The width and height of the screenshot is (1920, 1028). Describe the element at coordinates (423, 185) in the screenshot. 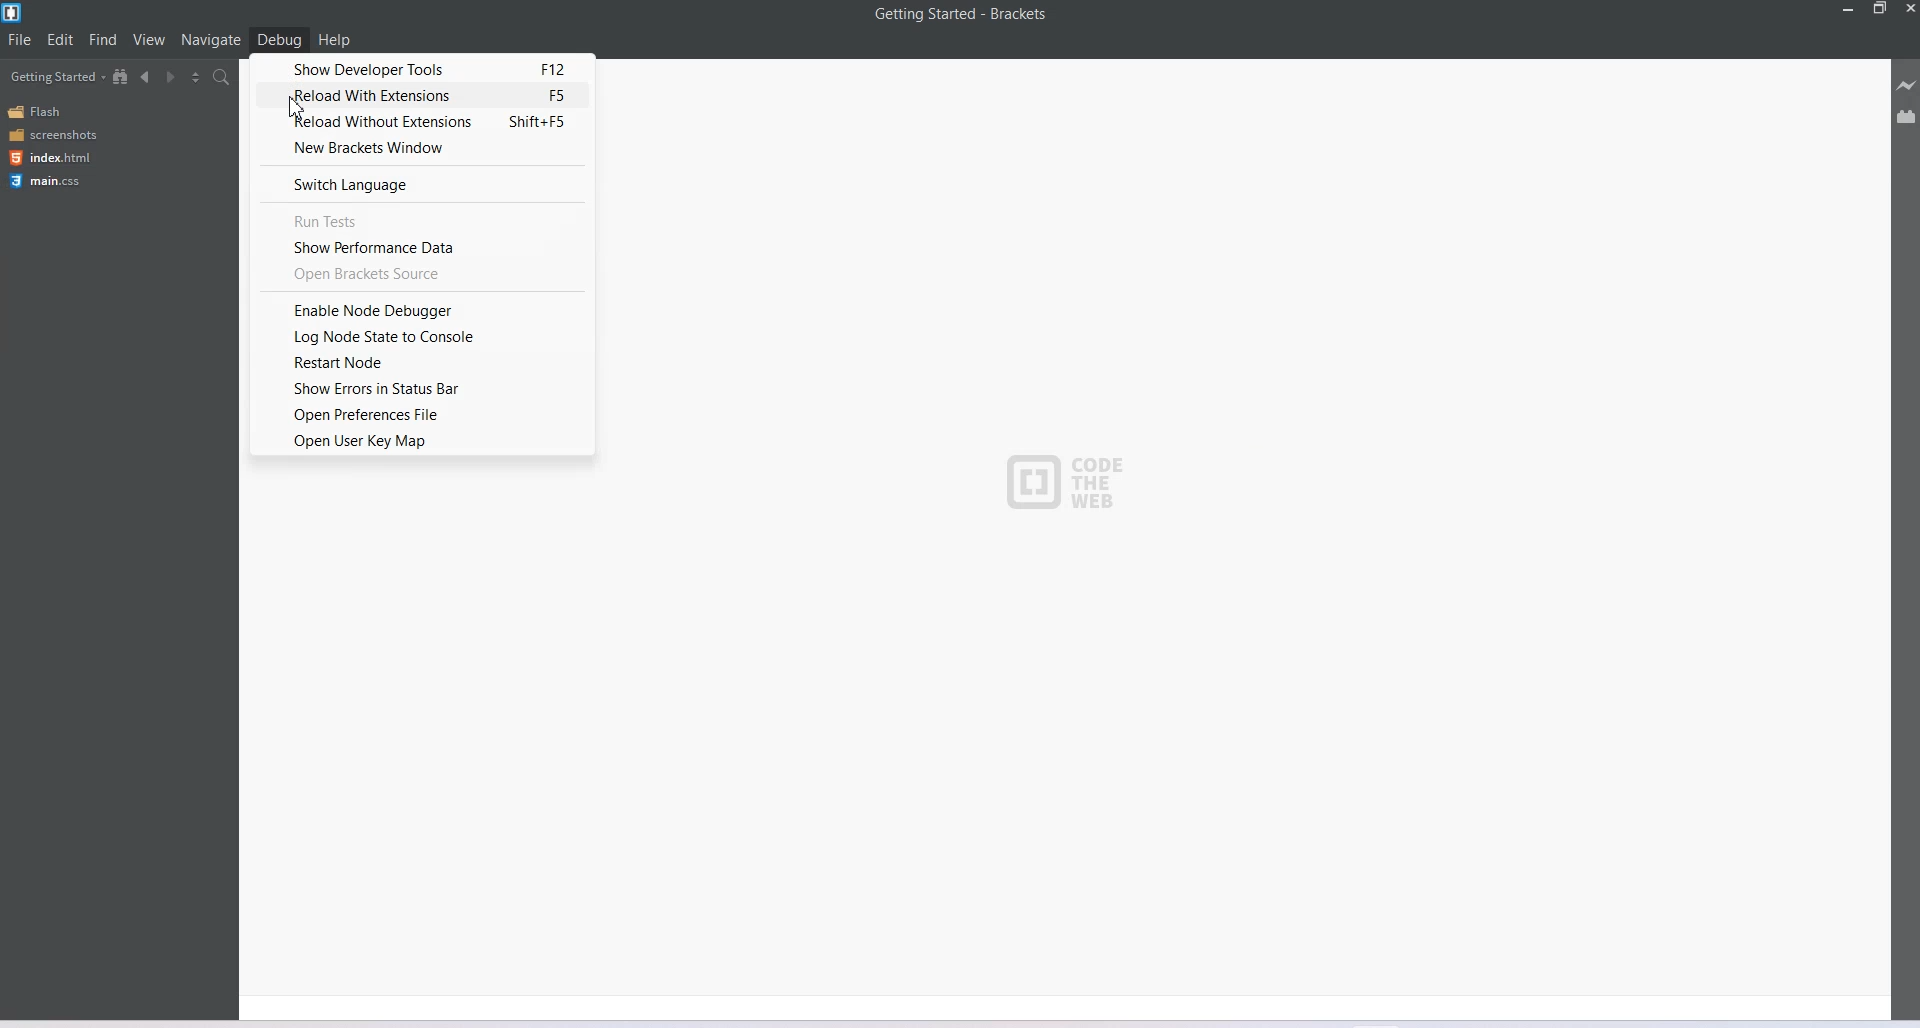

I see `Switch language` at that location.